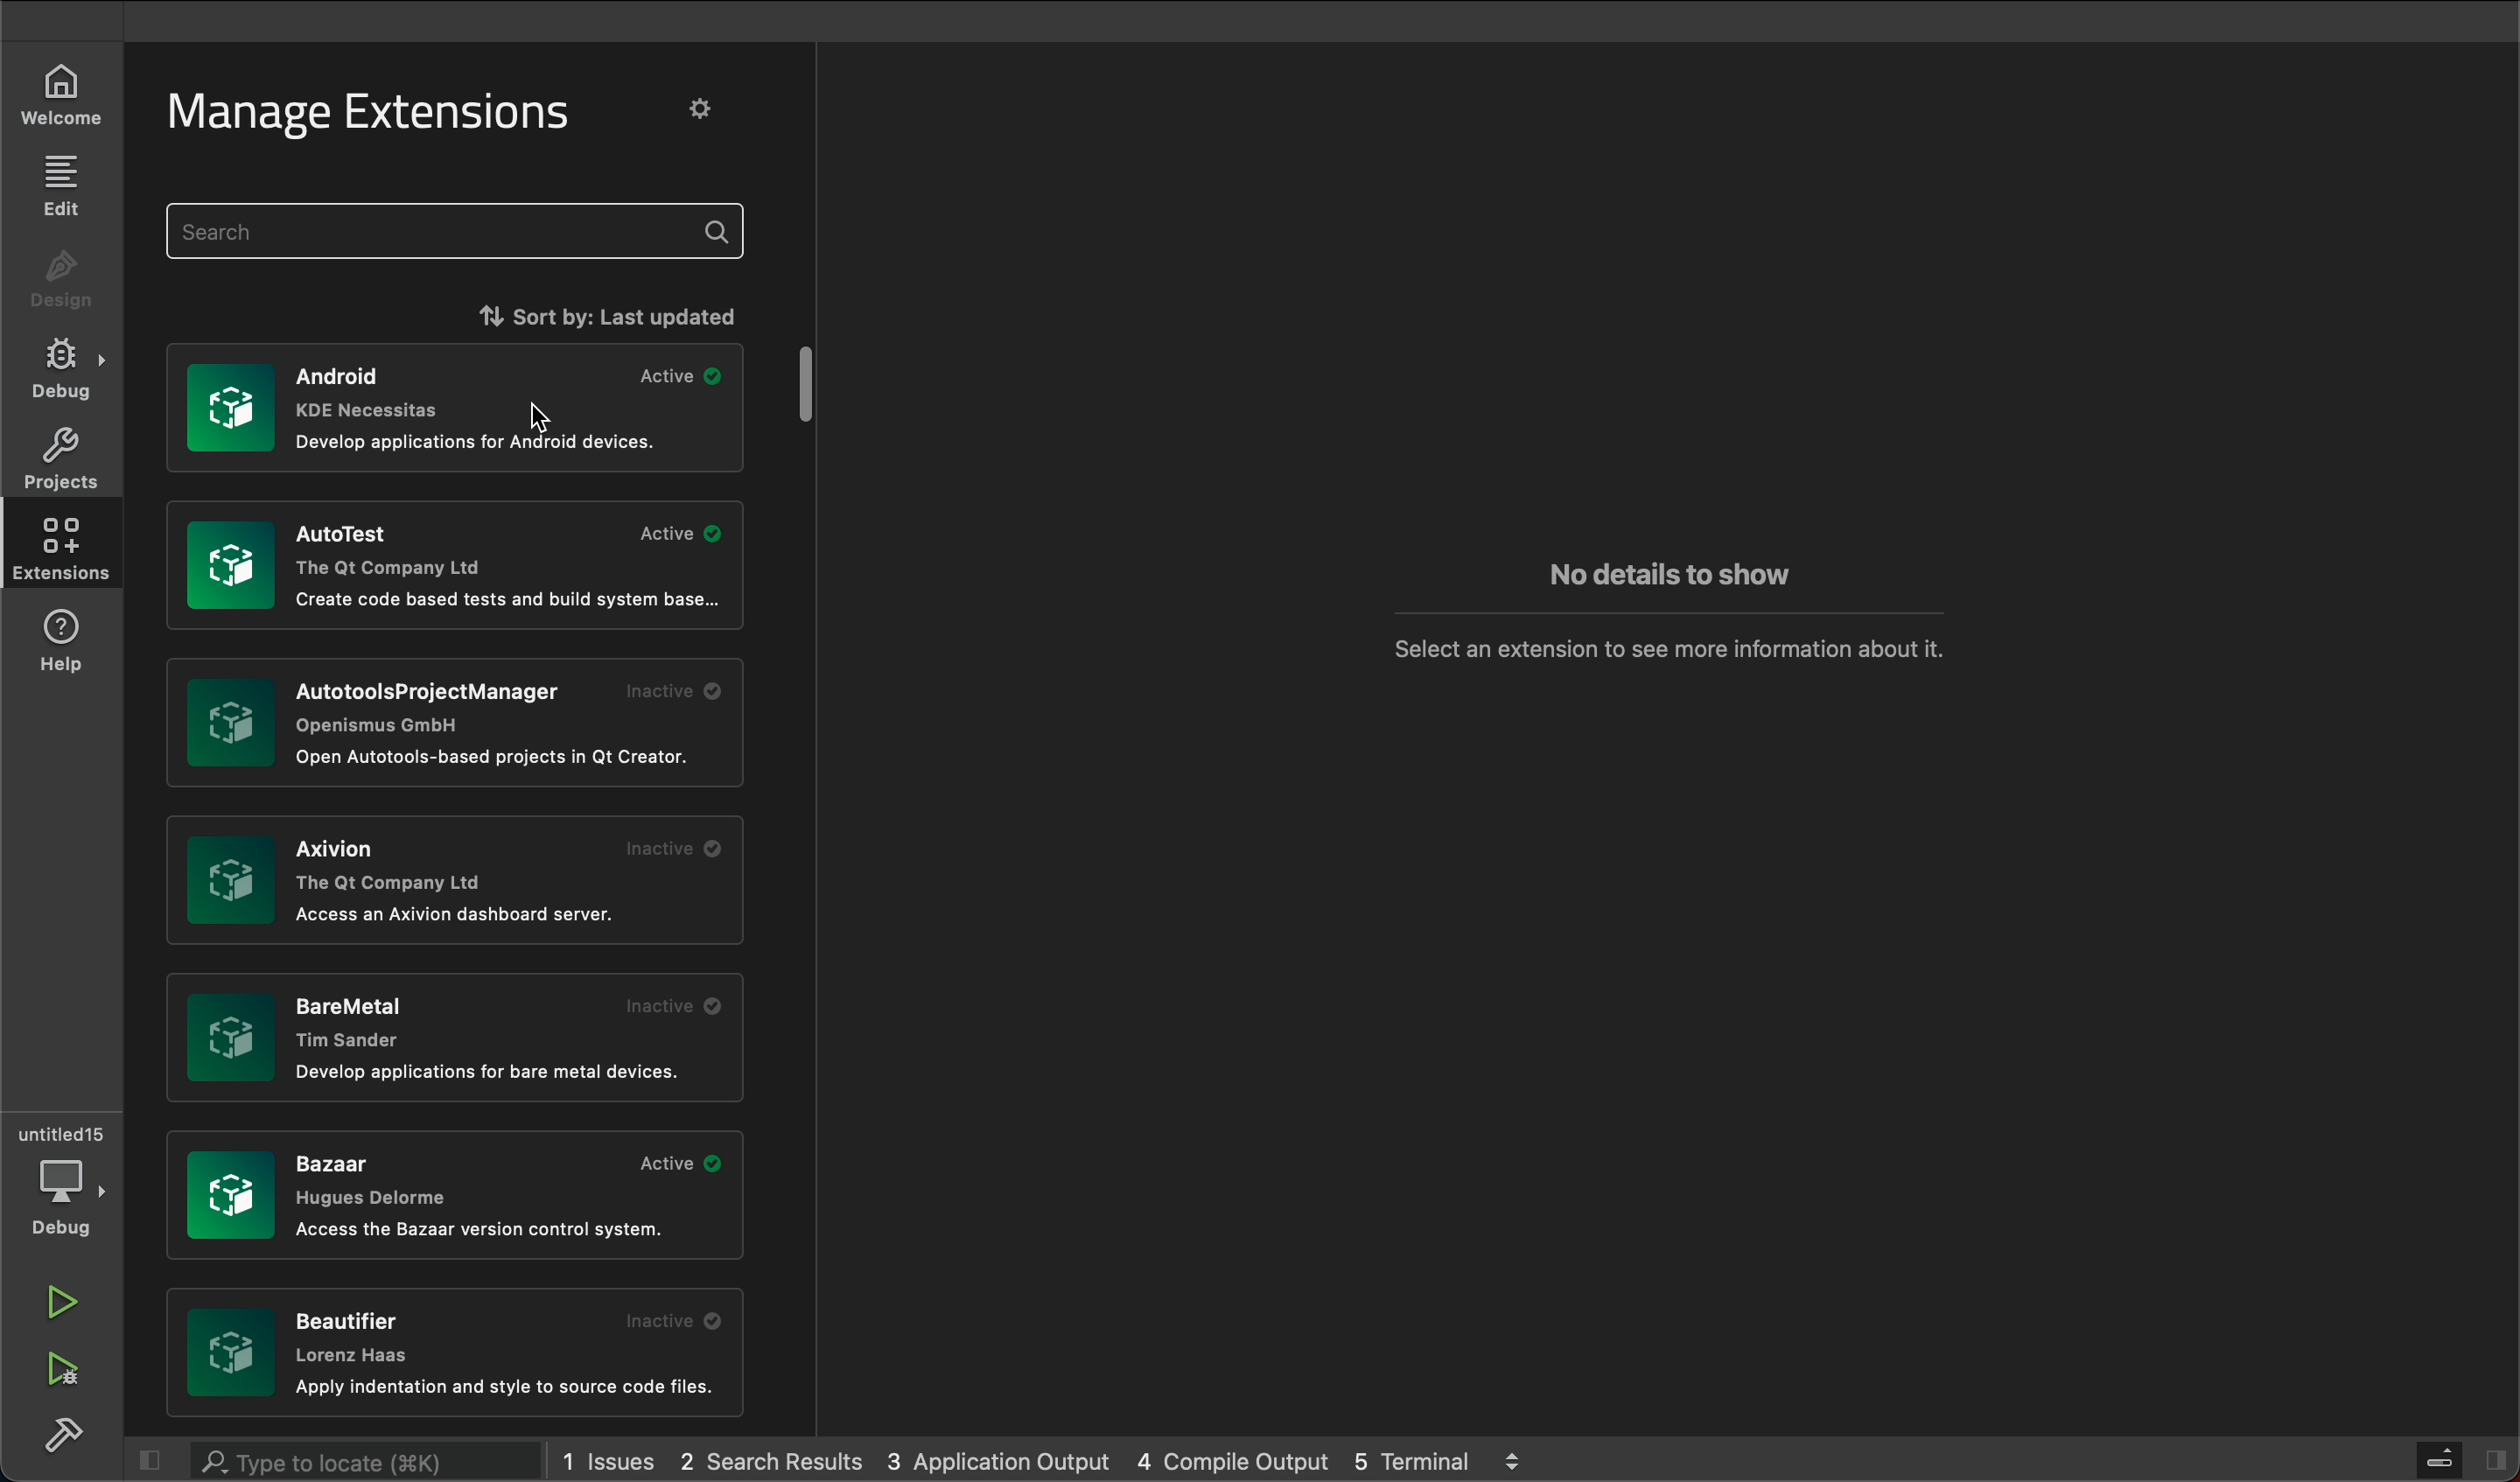 This screenshot has height=1482, width=2520. What do you see at coordinates (63, 1178) in the screenshot?
I see `debugger` at bounding box center [63, 1178].